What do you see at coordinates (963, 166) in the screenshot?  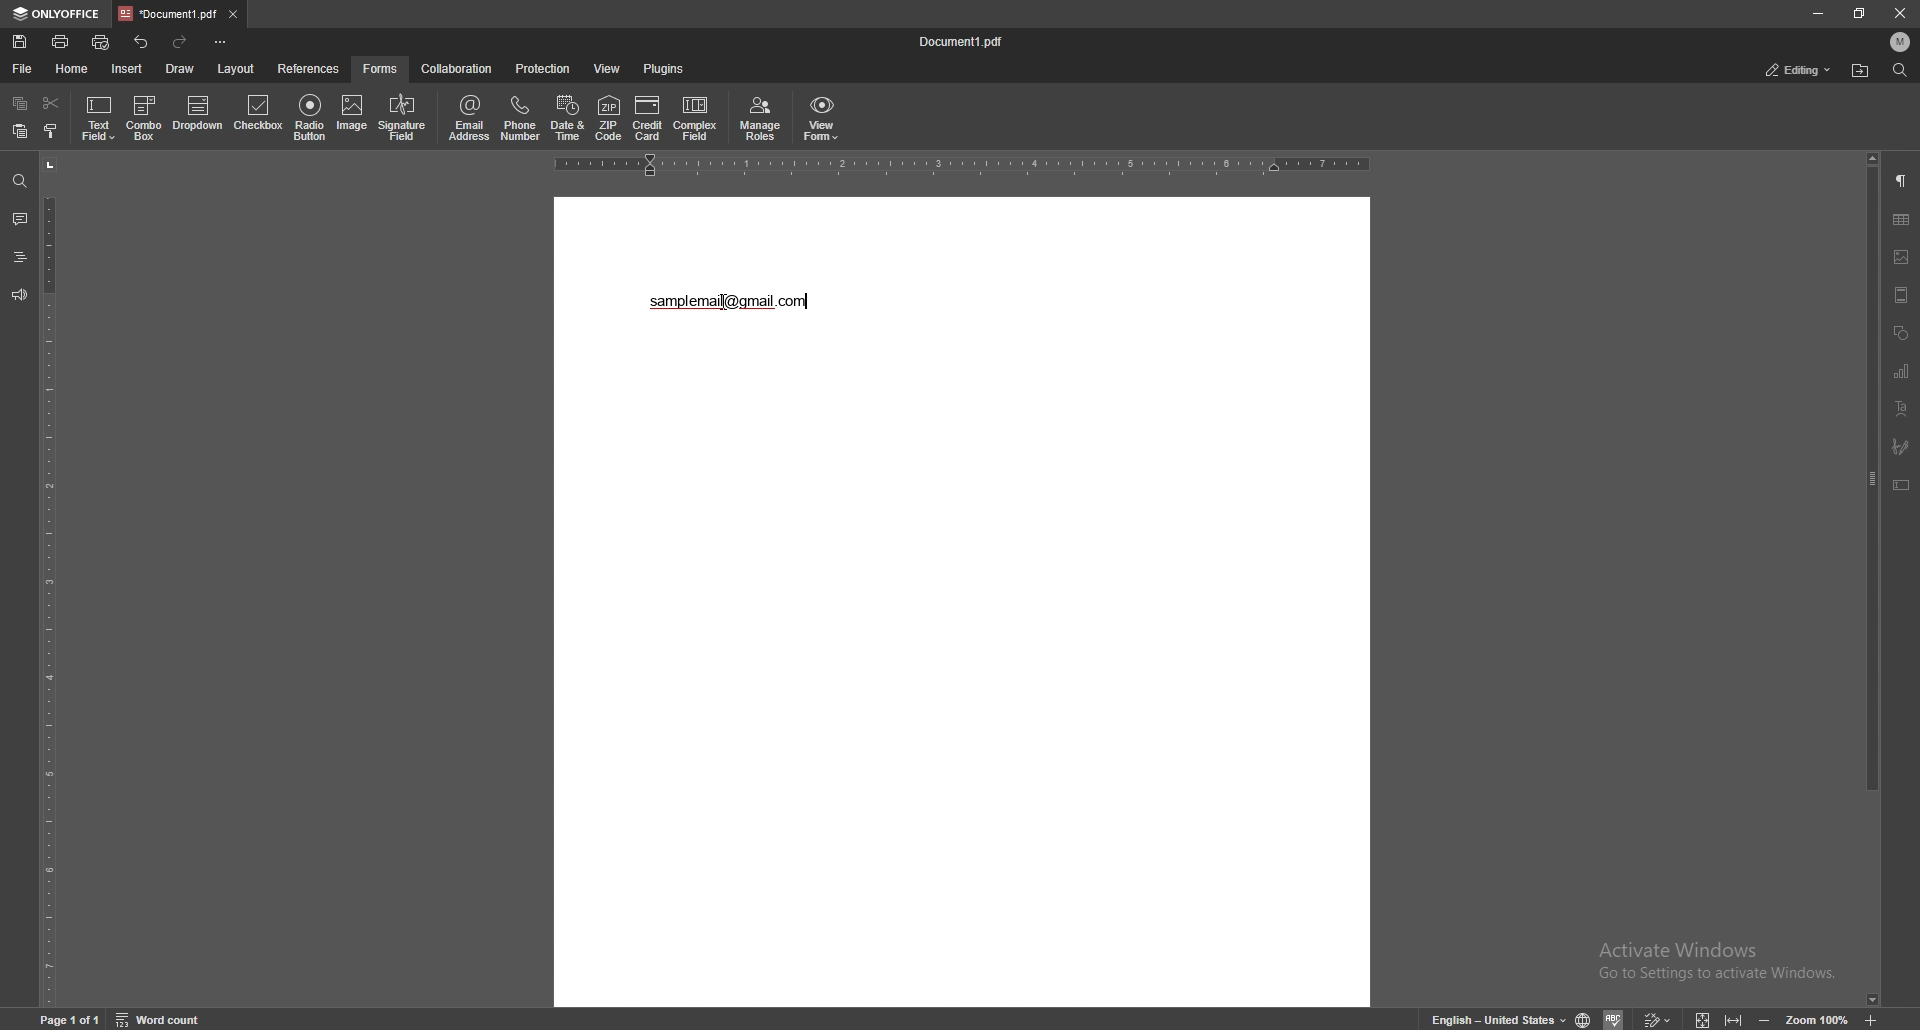 I see `horizontal scale` at bounding box center [963, 166].